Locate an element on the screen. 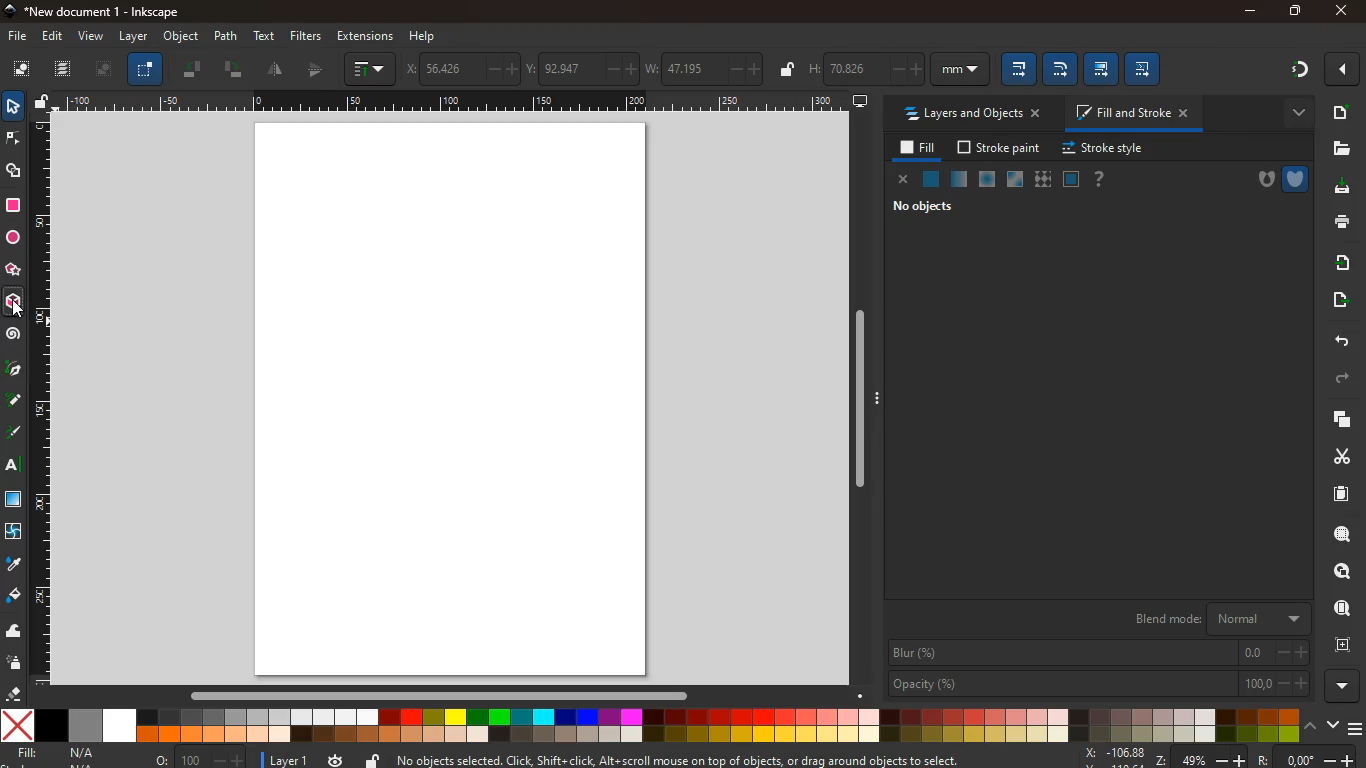 Image resolution: width=1366 pixels, height=768 pixels. o is located at coordinates (196, 758).